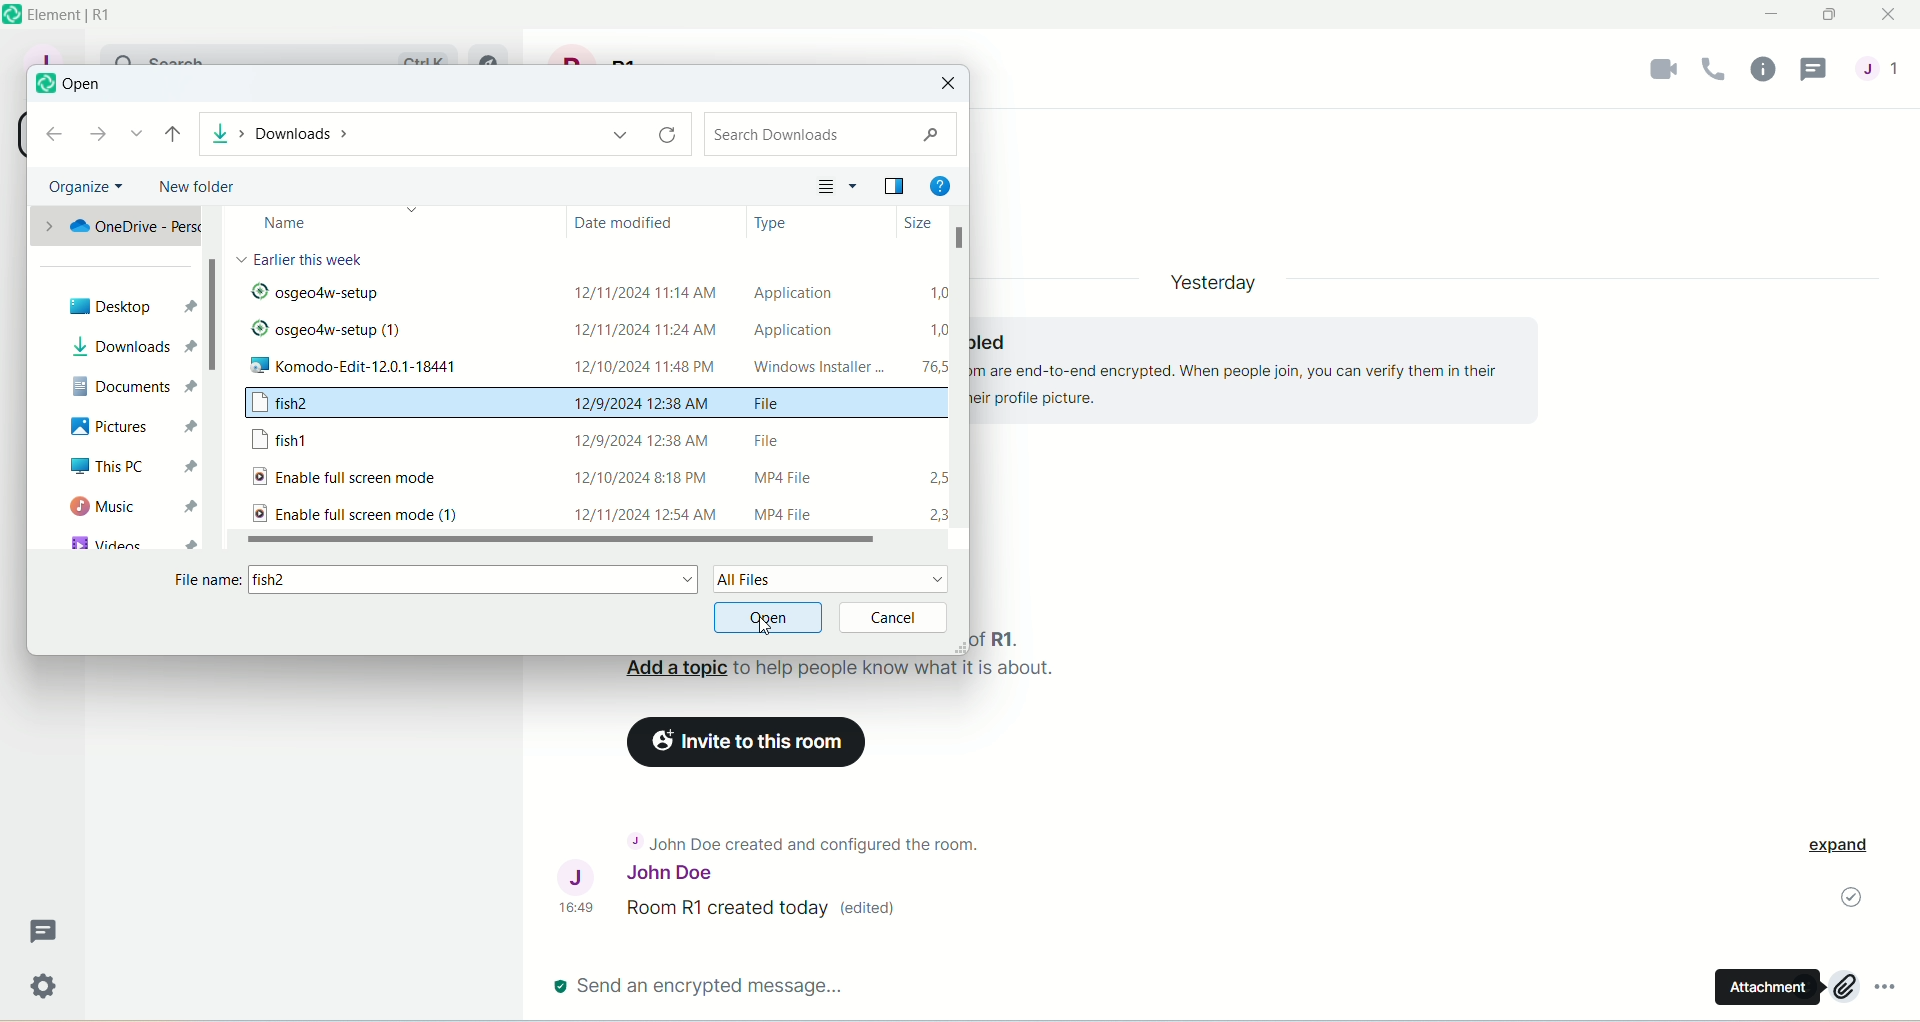 The height and width of the screenshot is (1022, 1920). What do you see at coordinates (1214, 277) in the screenshot?
I see `Yesterday` at bounding box center [1214, 277].